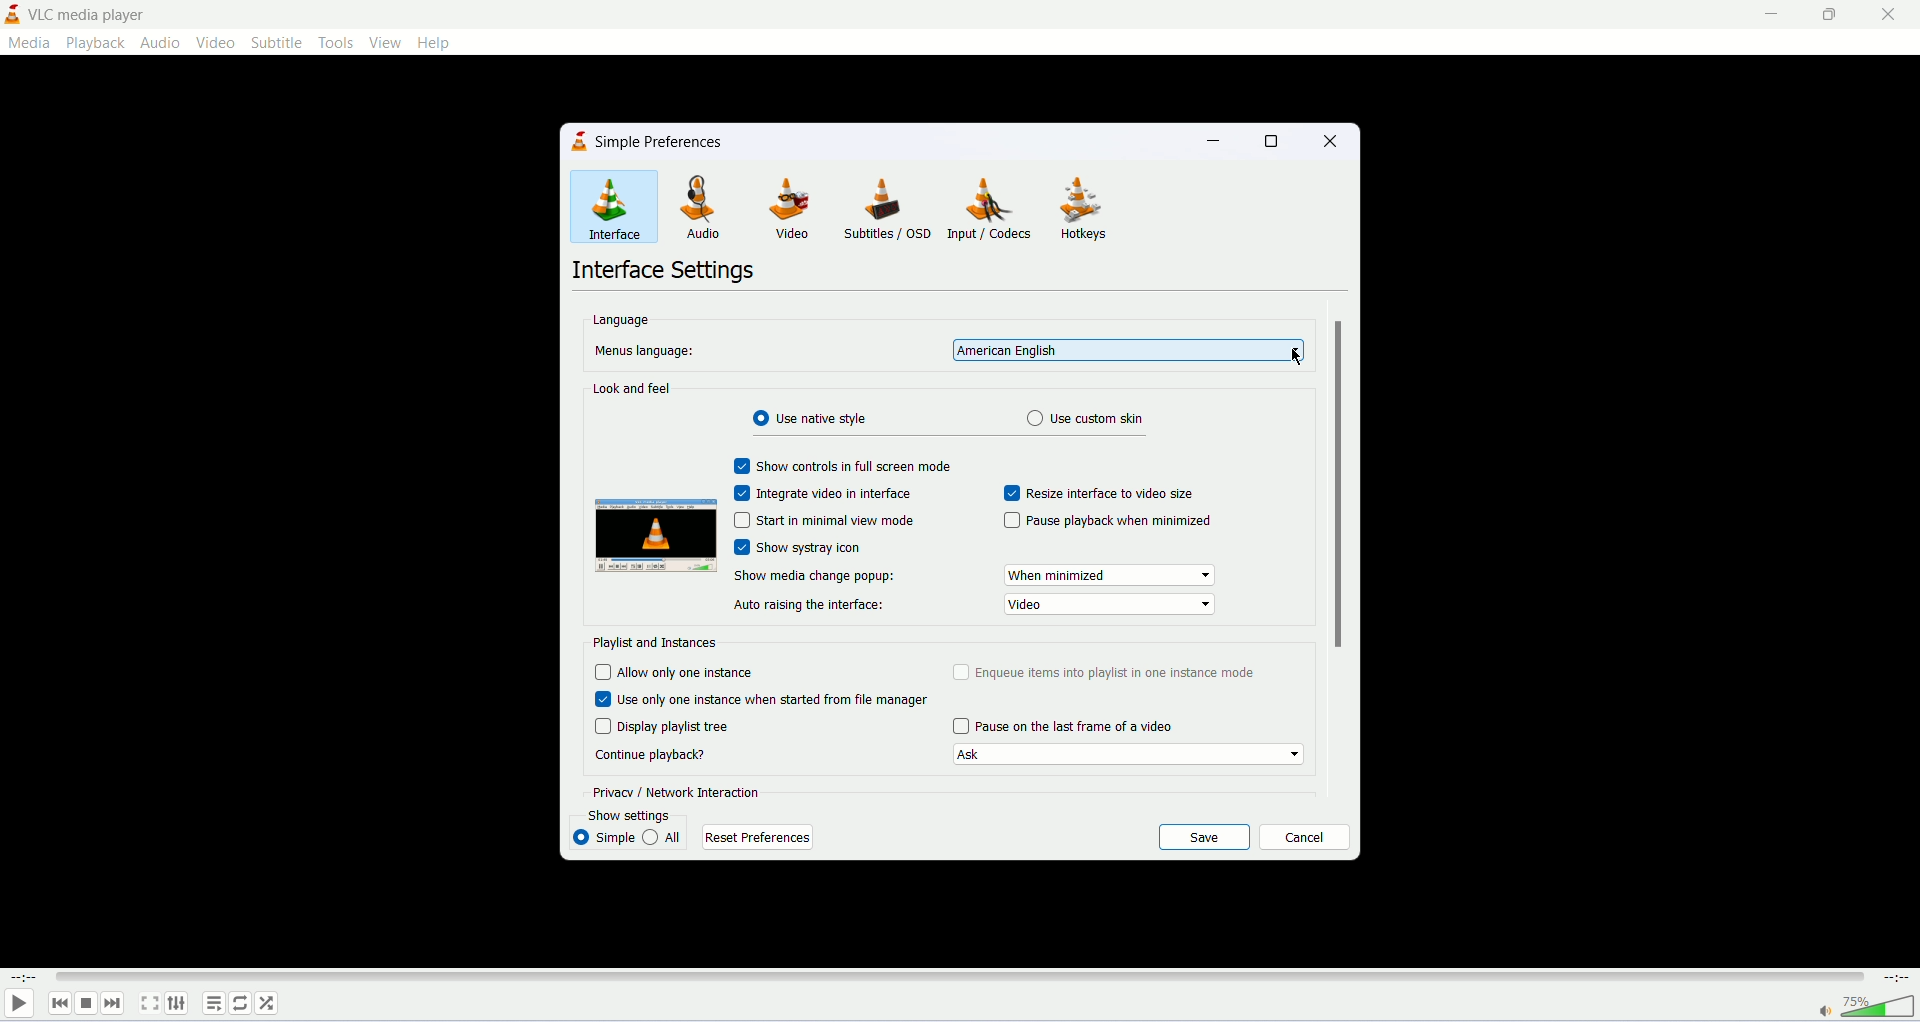 Image resolution: width=1920 pixels, height=1022 pixels. I want to click on title, so click(86, 16).